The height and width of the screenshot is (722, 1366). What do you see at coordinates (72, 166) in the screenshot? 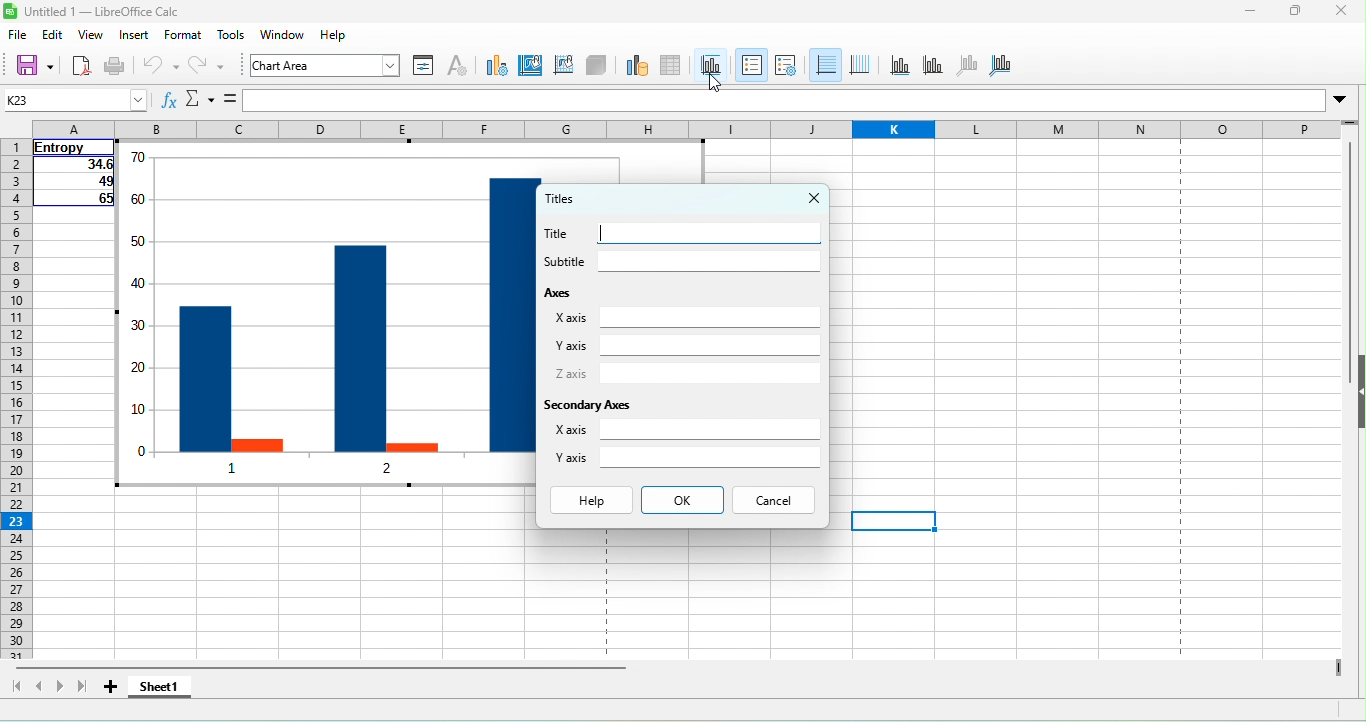
I see `34.6` at bounding box center [72, 166].